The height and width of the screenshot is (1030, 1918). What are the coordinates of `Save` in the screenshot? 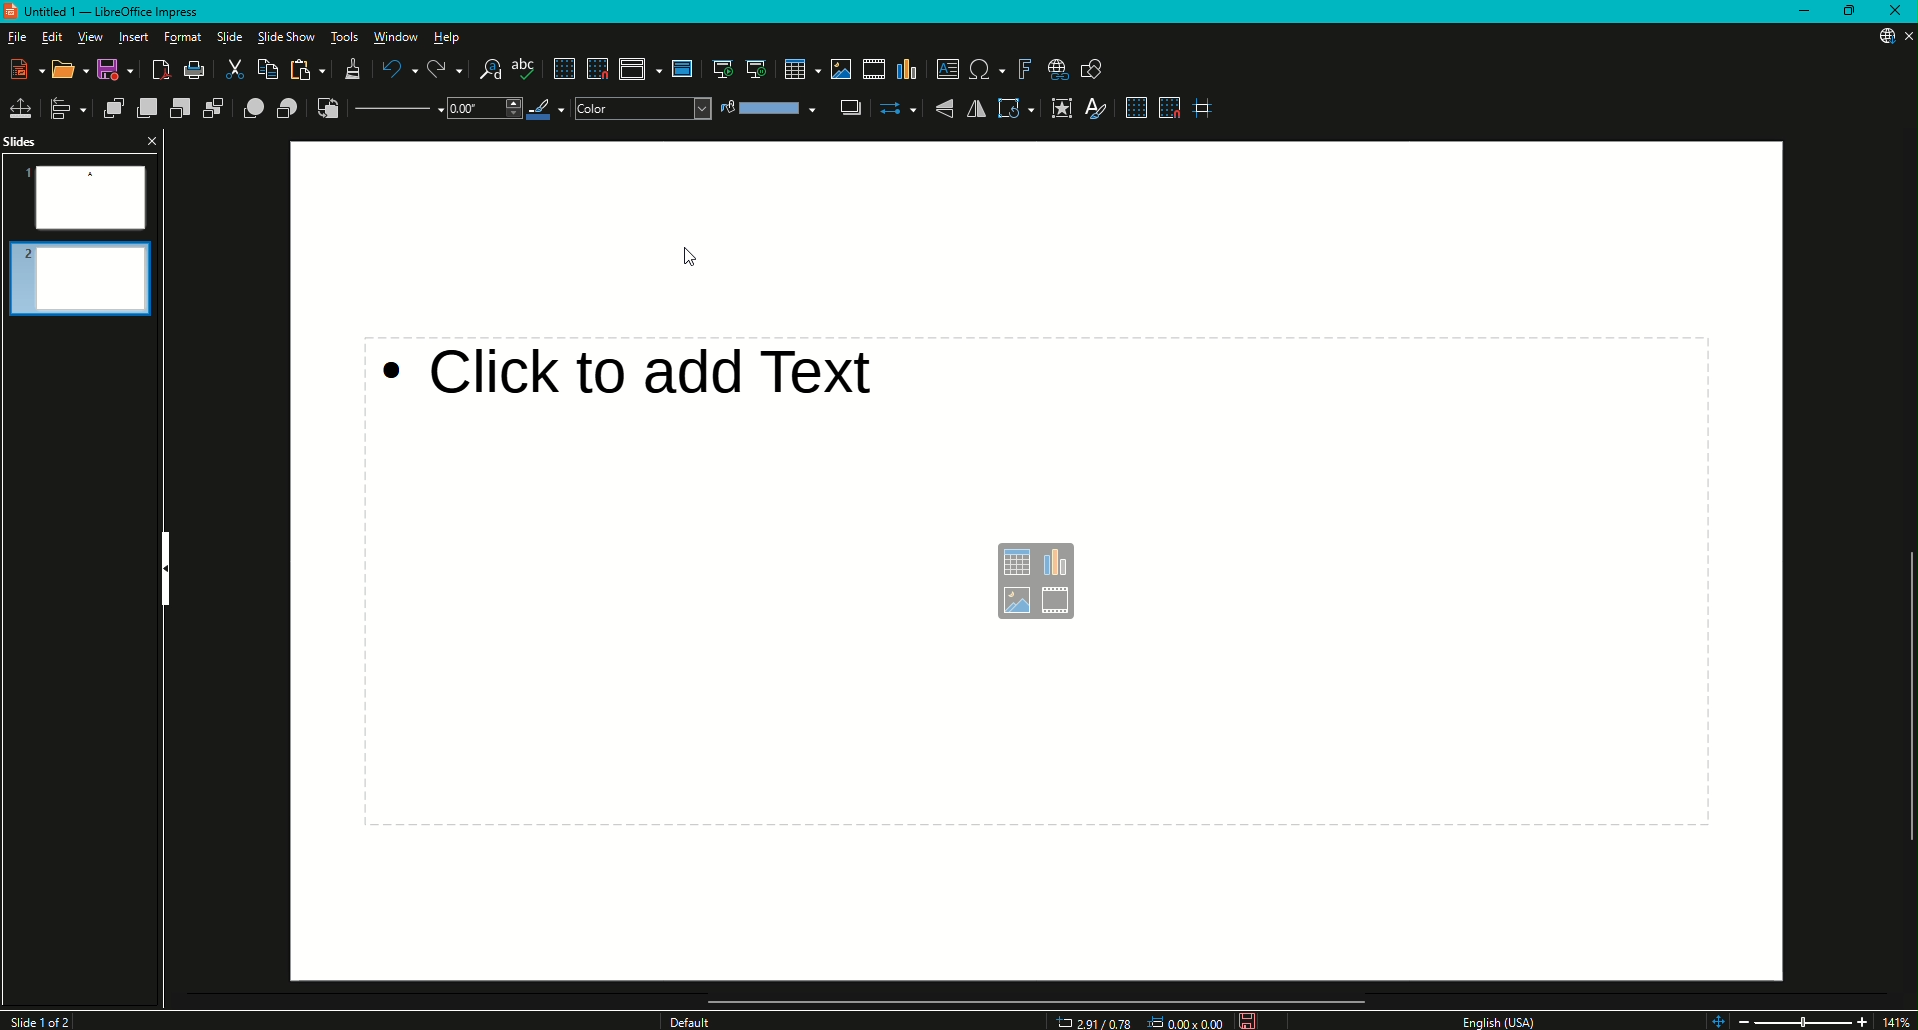 It's located at (110, 69).